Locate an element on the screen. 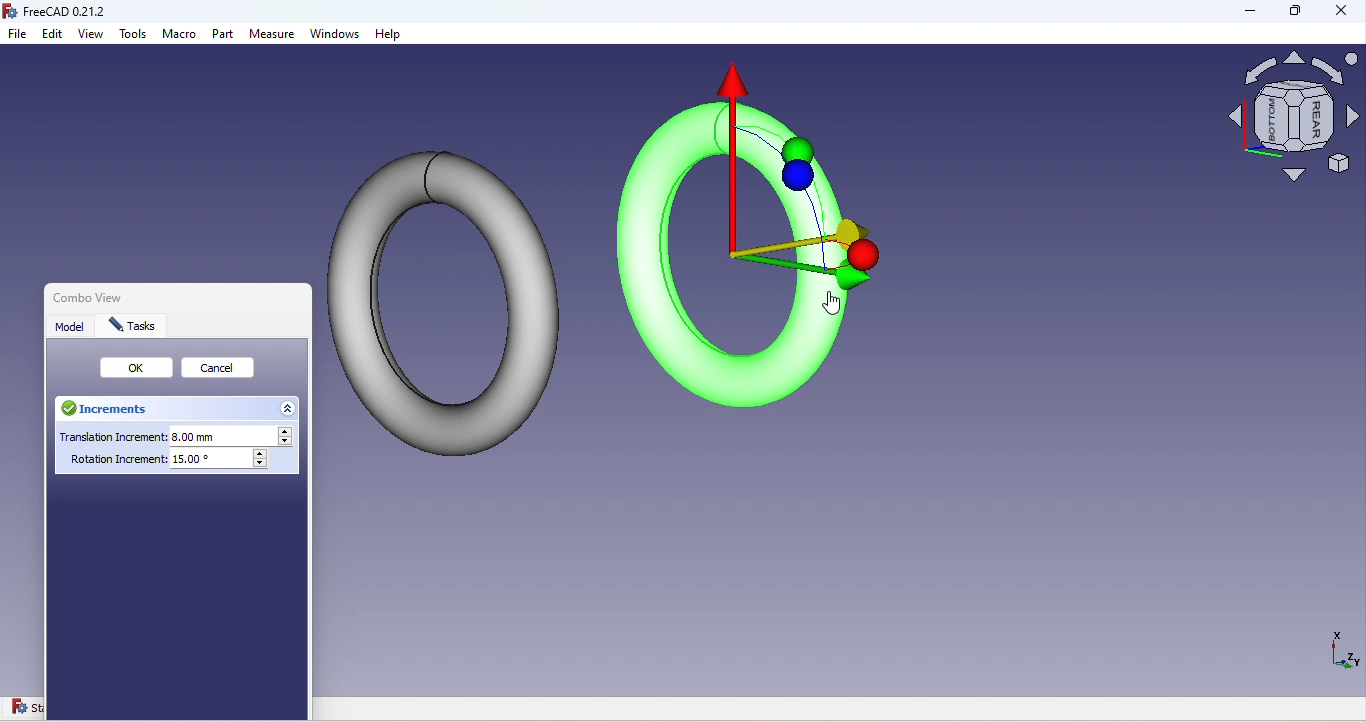  Increments is located at coordinates (112, 410).